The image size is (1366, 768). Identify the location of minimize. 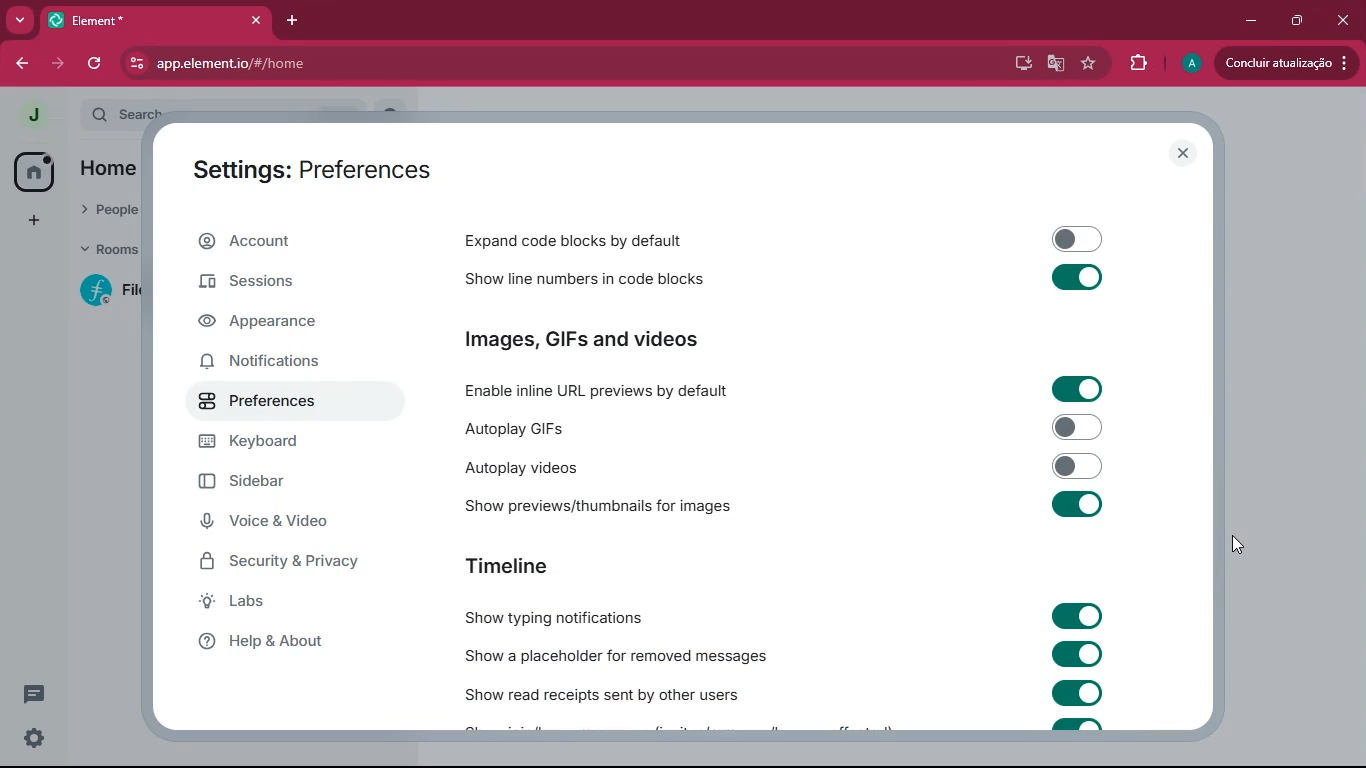
(1250, 22).